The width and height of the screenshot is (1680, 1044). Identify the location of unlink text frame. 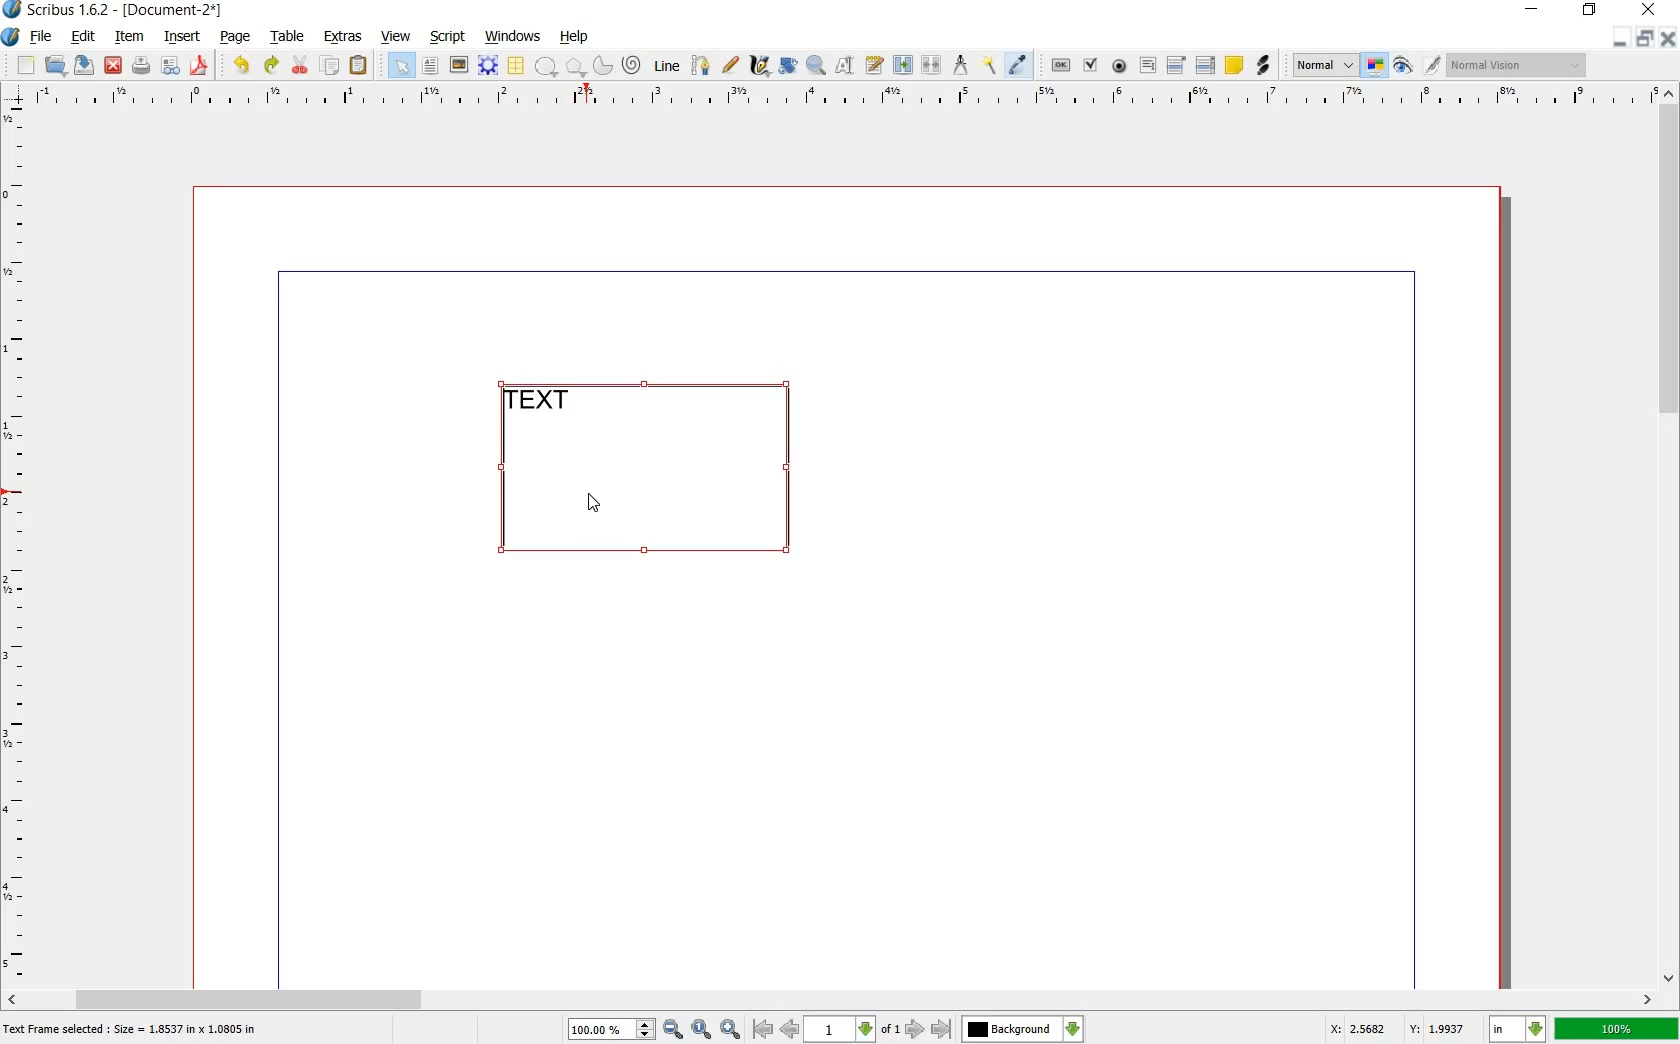
(933, 66).